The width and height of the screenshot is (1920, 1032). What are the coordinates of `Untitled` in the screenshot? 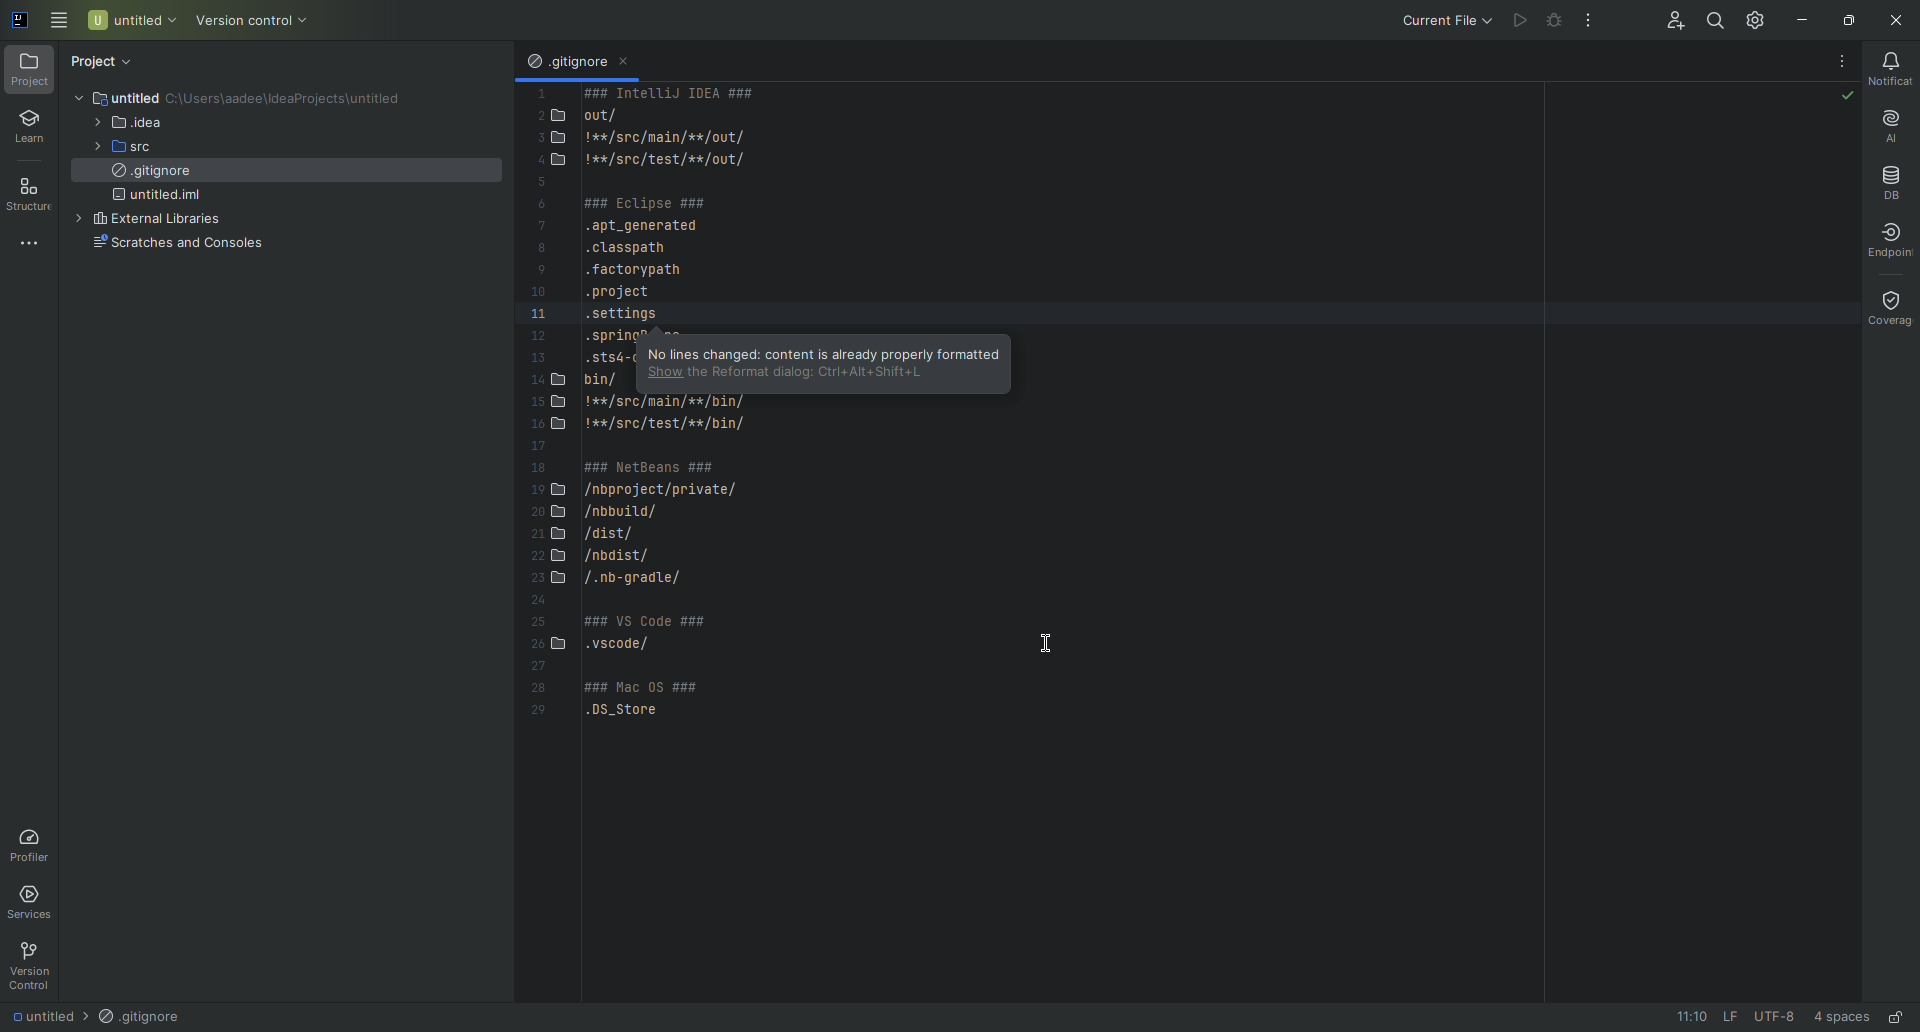 It's located at (132, 19).